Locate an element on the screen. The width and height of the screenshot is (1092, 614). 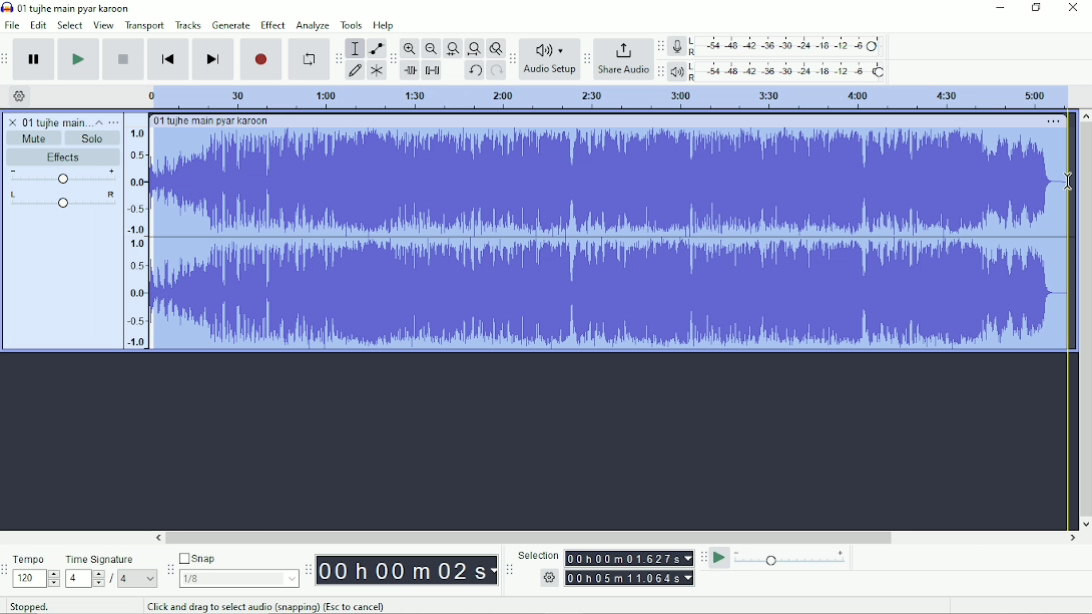
More options is located at coordinates (113, 122).